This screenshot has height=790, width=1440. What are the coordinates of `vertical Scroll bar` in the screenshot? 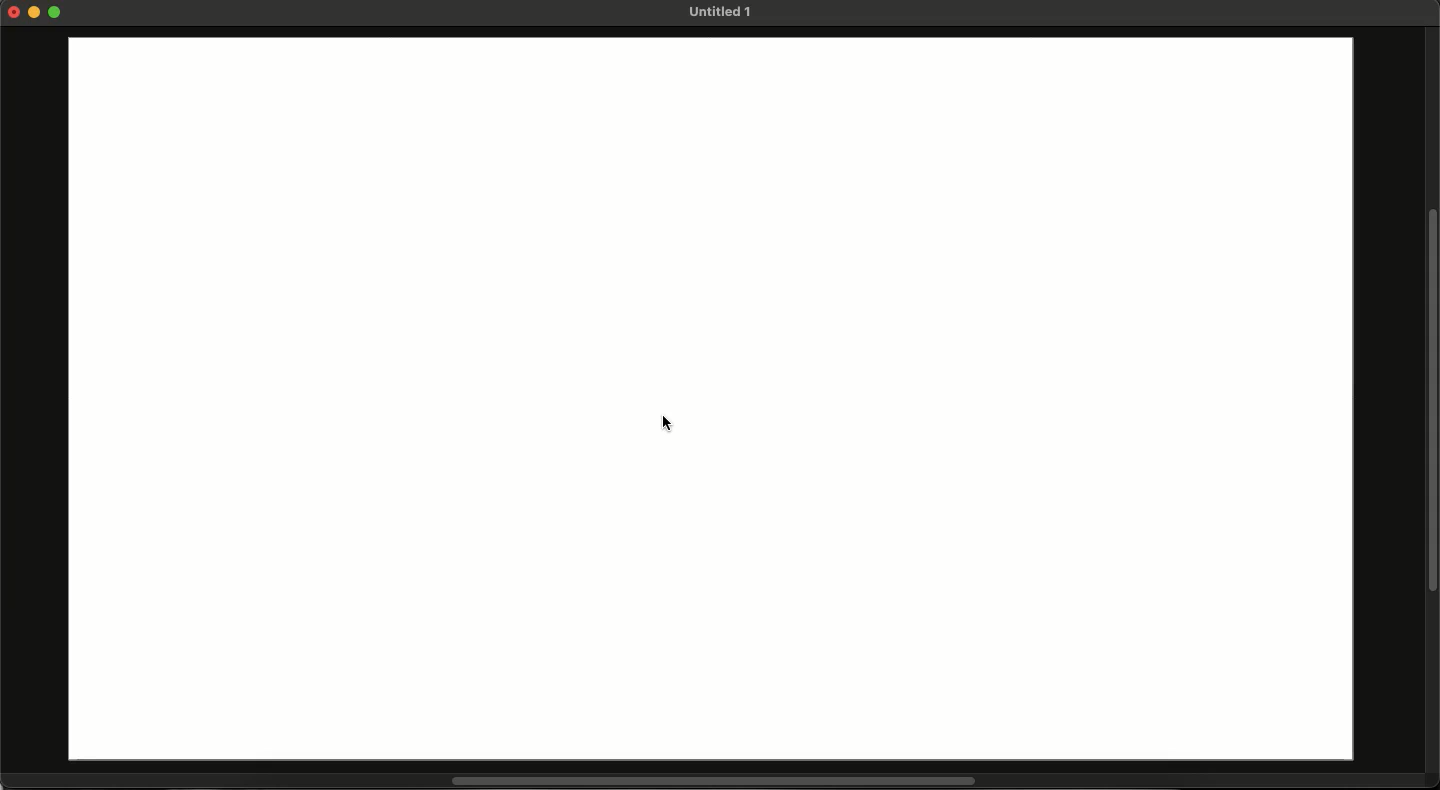 It's located at (1431, 398).